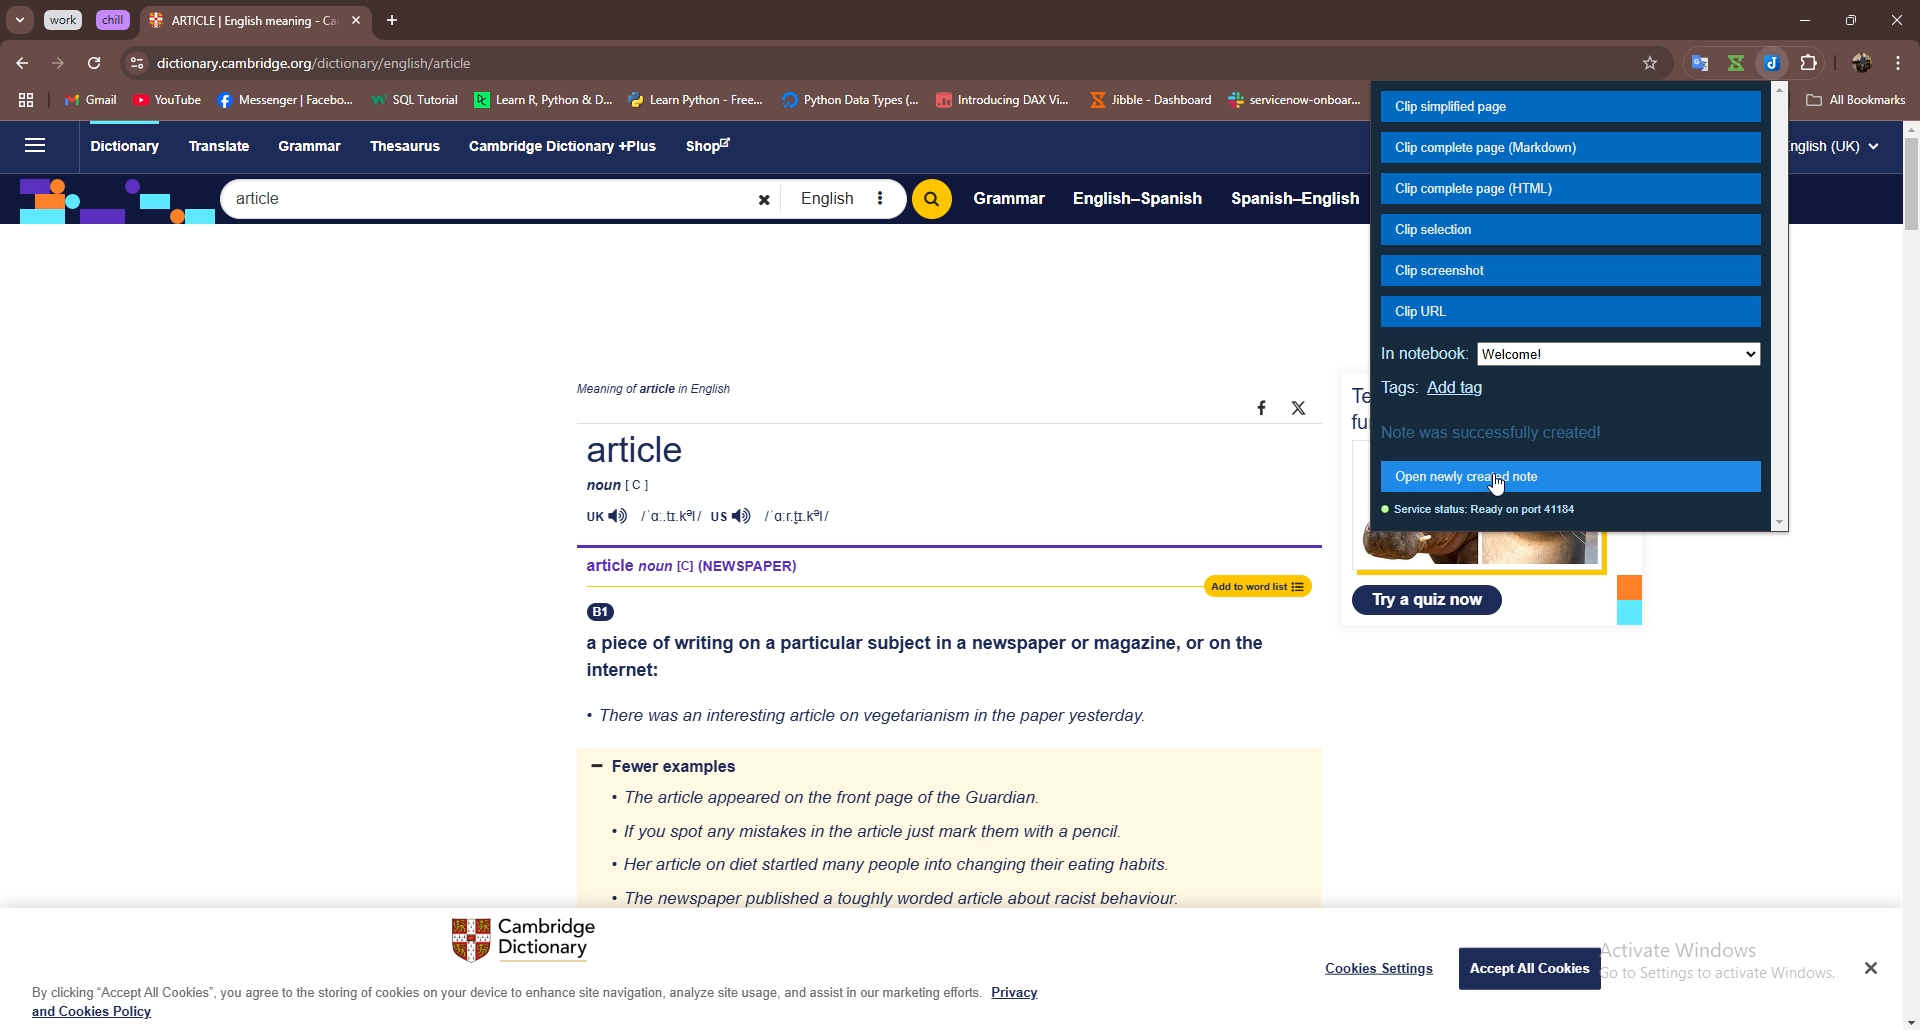 Image resolution: width=1920 pixels, height=1030 pixels. What do you see at coordinates (1138, 197) in the screenshot?
I see `English-Spanish` at bounding box center [1138, 197].